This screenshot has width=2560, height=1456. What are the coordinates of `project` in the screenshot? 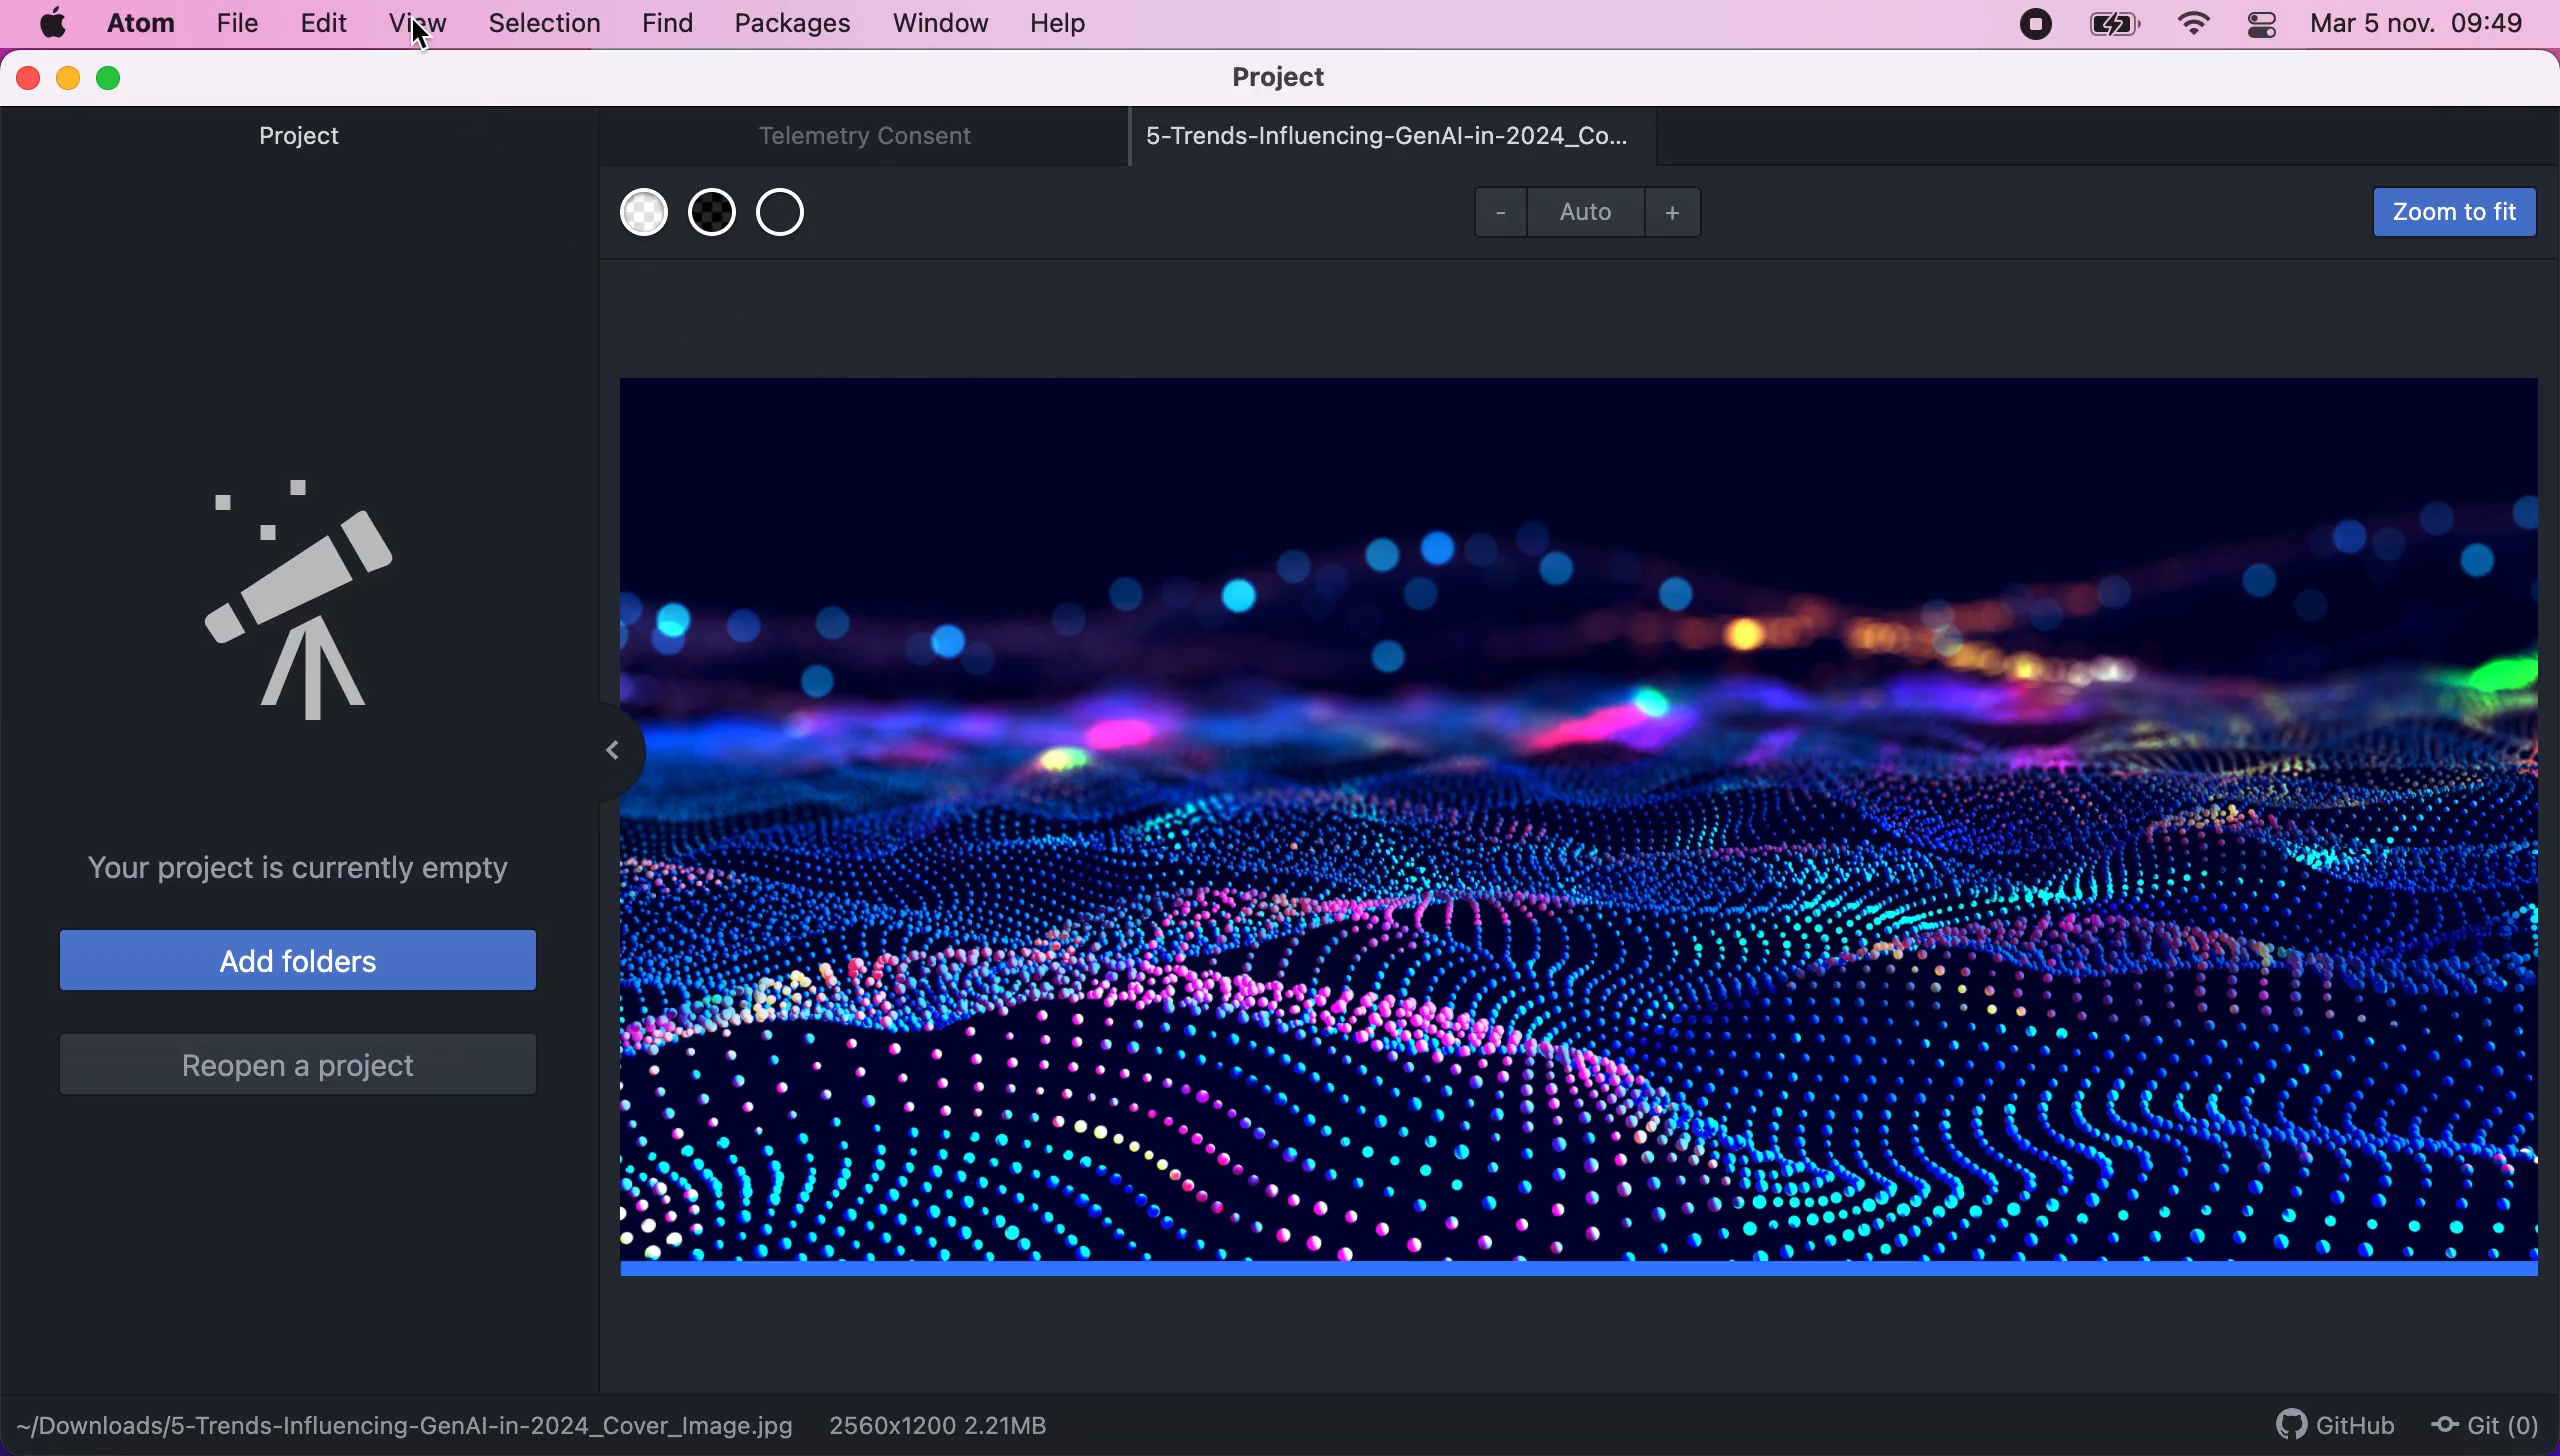 It's located at (1288, 81).